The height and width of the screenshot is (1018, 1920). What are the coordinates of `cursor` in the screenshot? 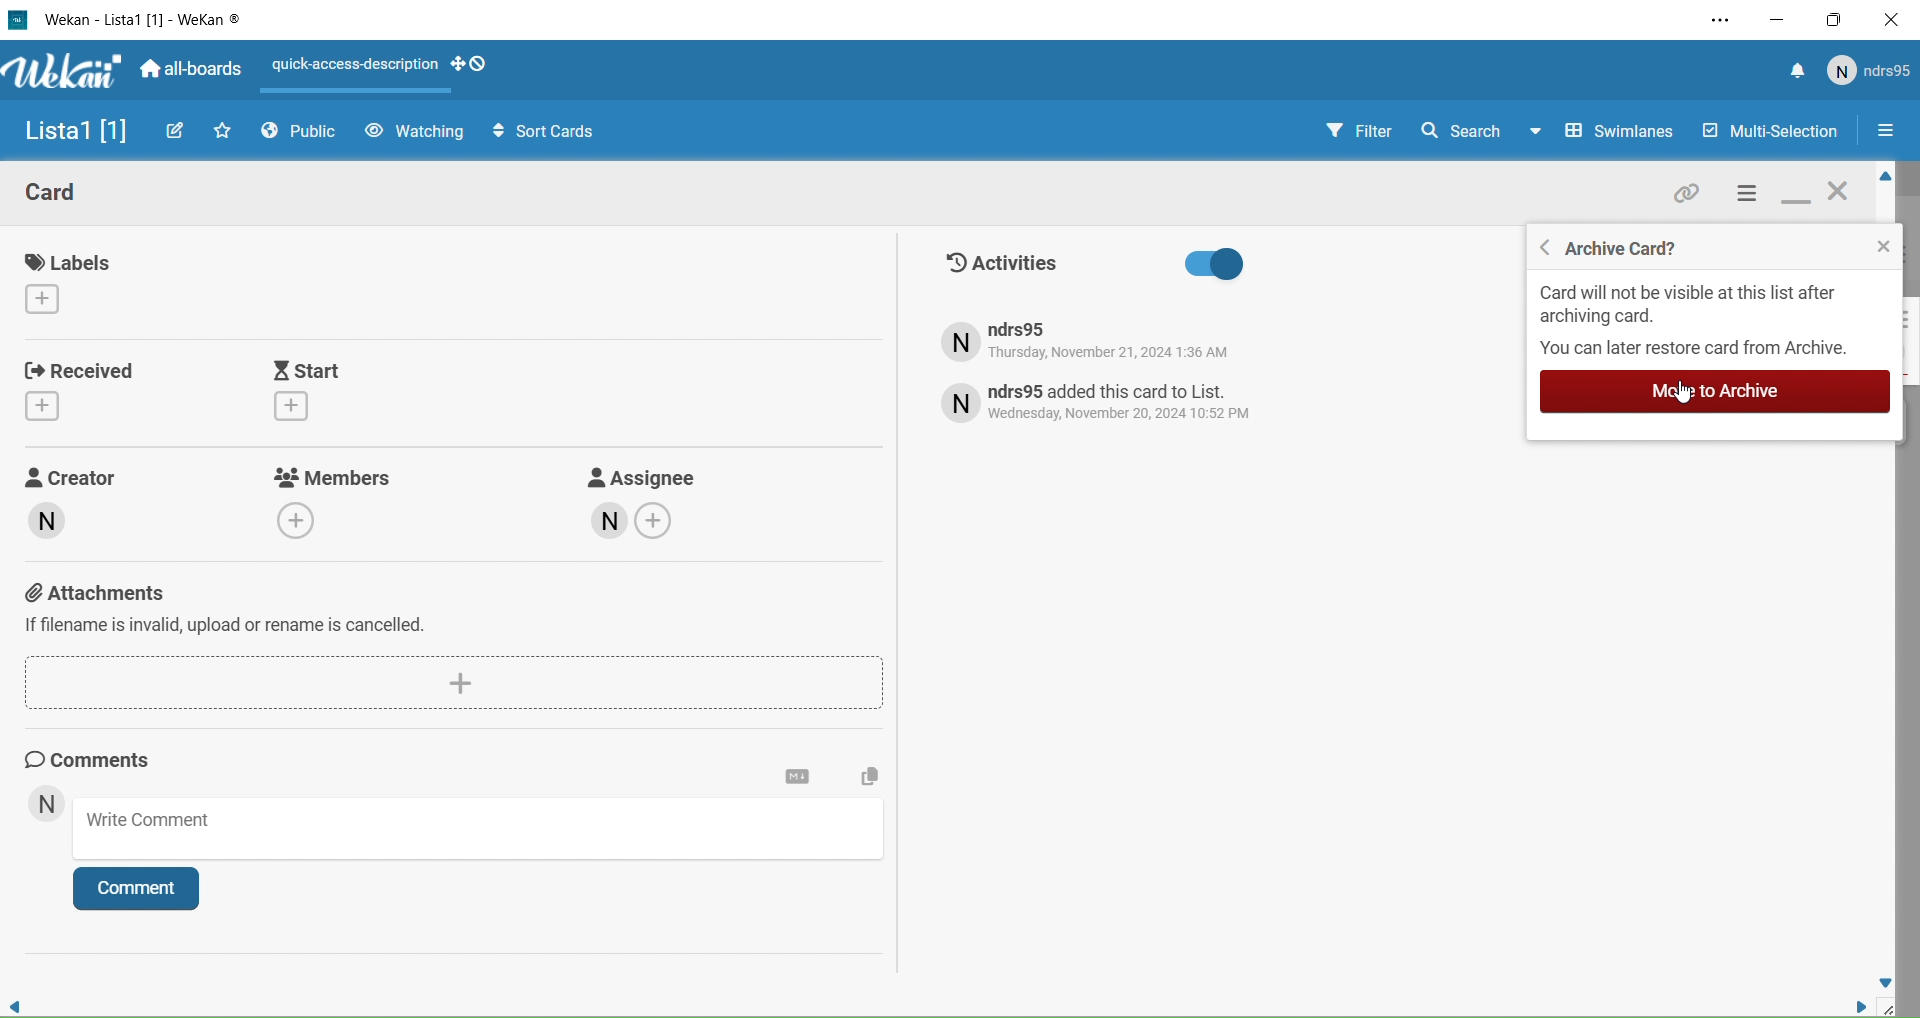 It's located at (1683, 395).